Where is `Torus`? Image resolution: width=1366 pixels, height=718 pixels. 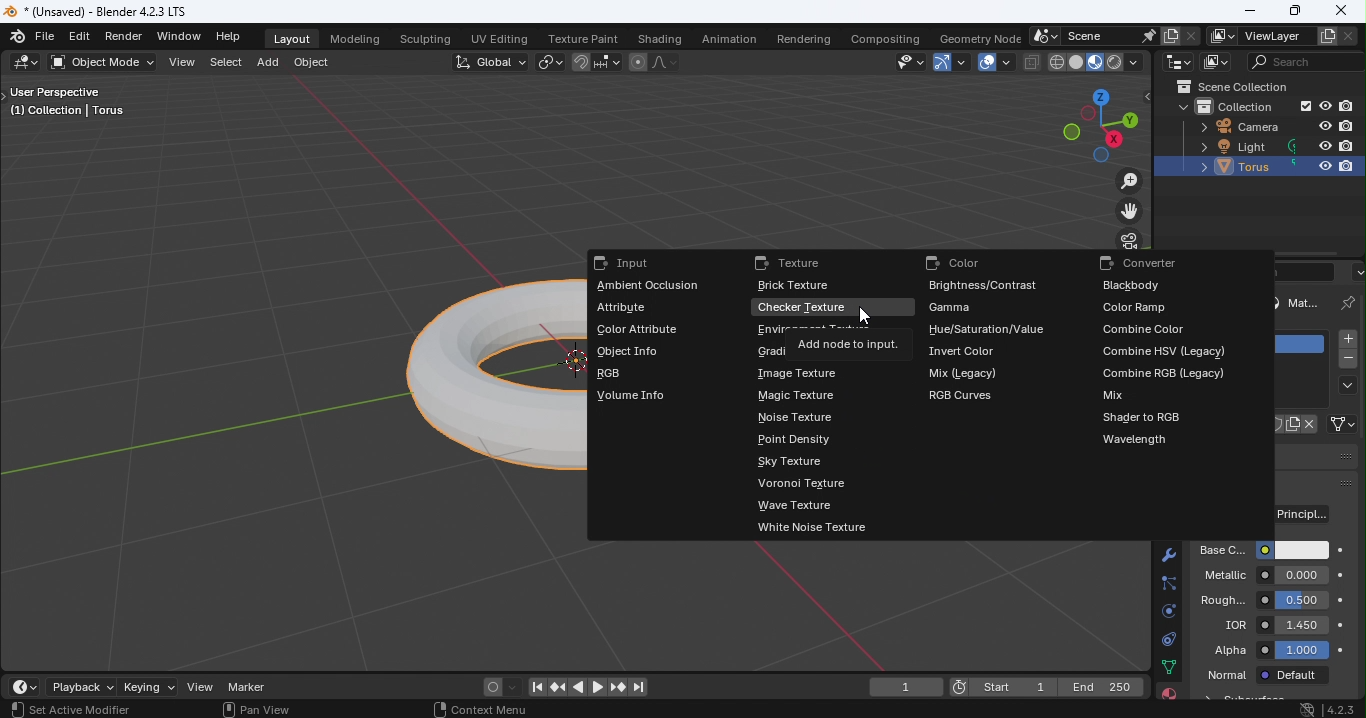 Torus is located at coordinates (476, 370).